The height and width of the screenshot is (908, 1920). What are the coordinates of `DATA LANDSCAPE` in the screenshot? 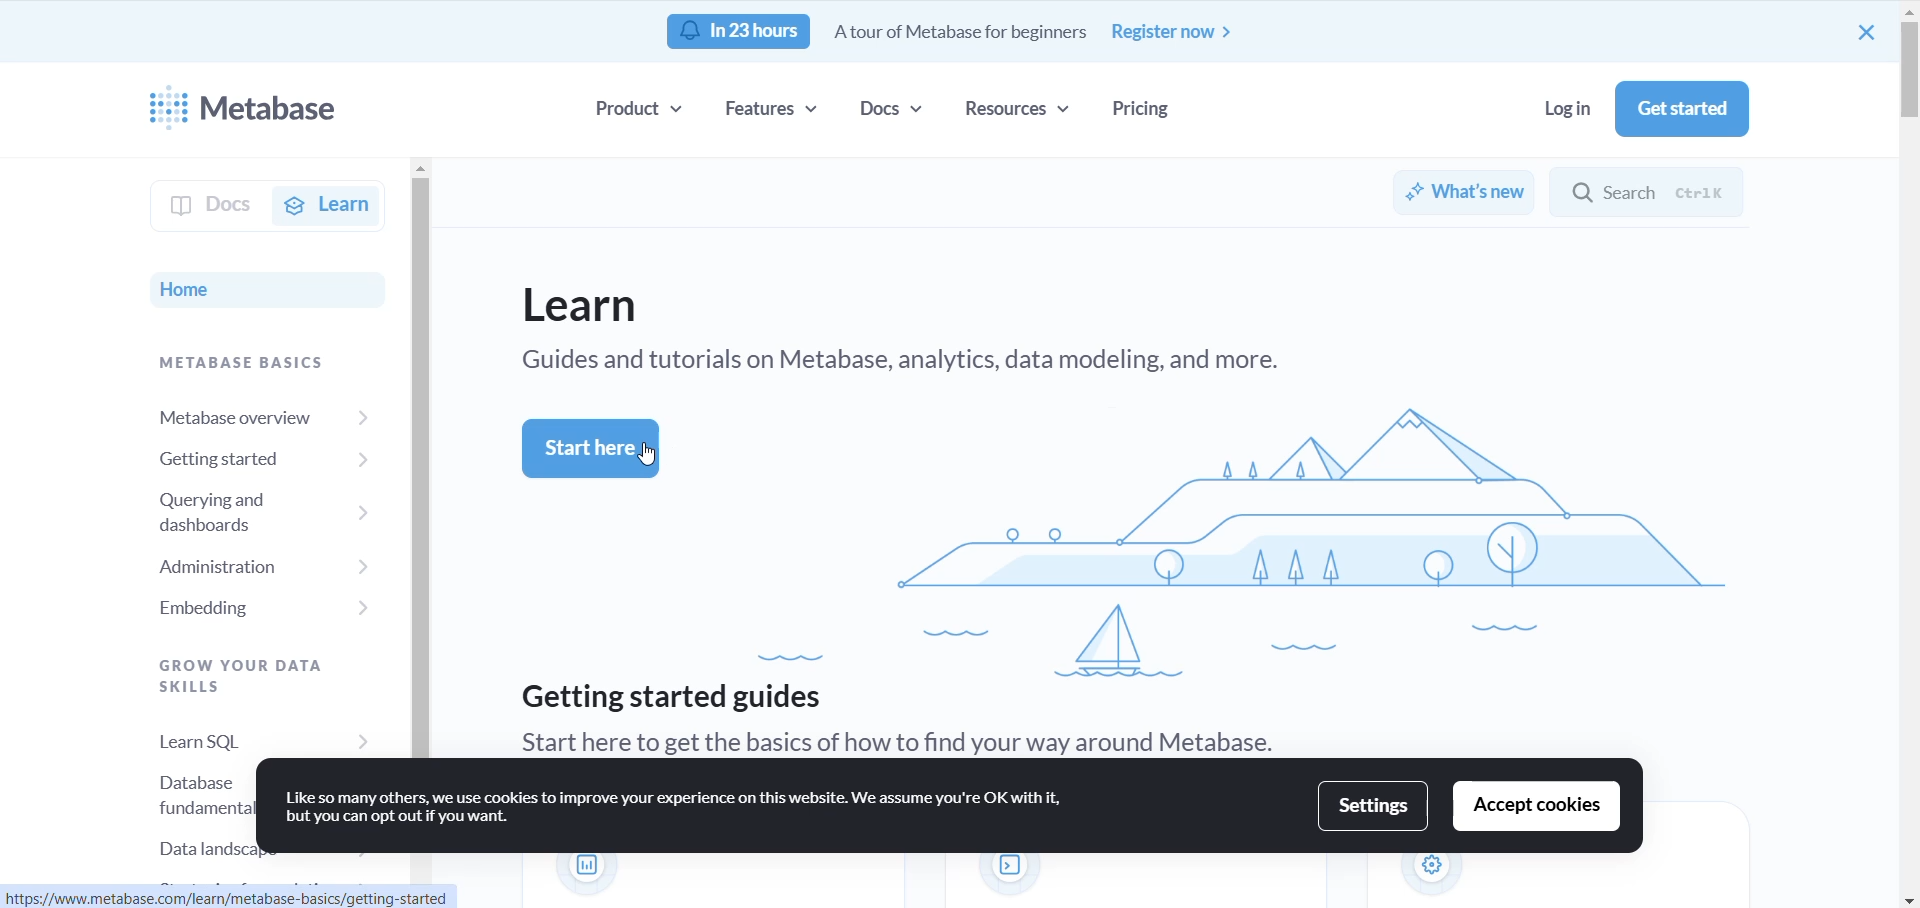 It's located at (196, 848).